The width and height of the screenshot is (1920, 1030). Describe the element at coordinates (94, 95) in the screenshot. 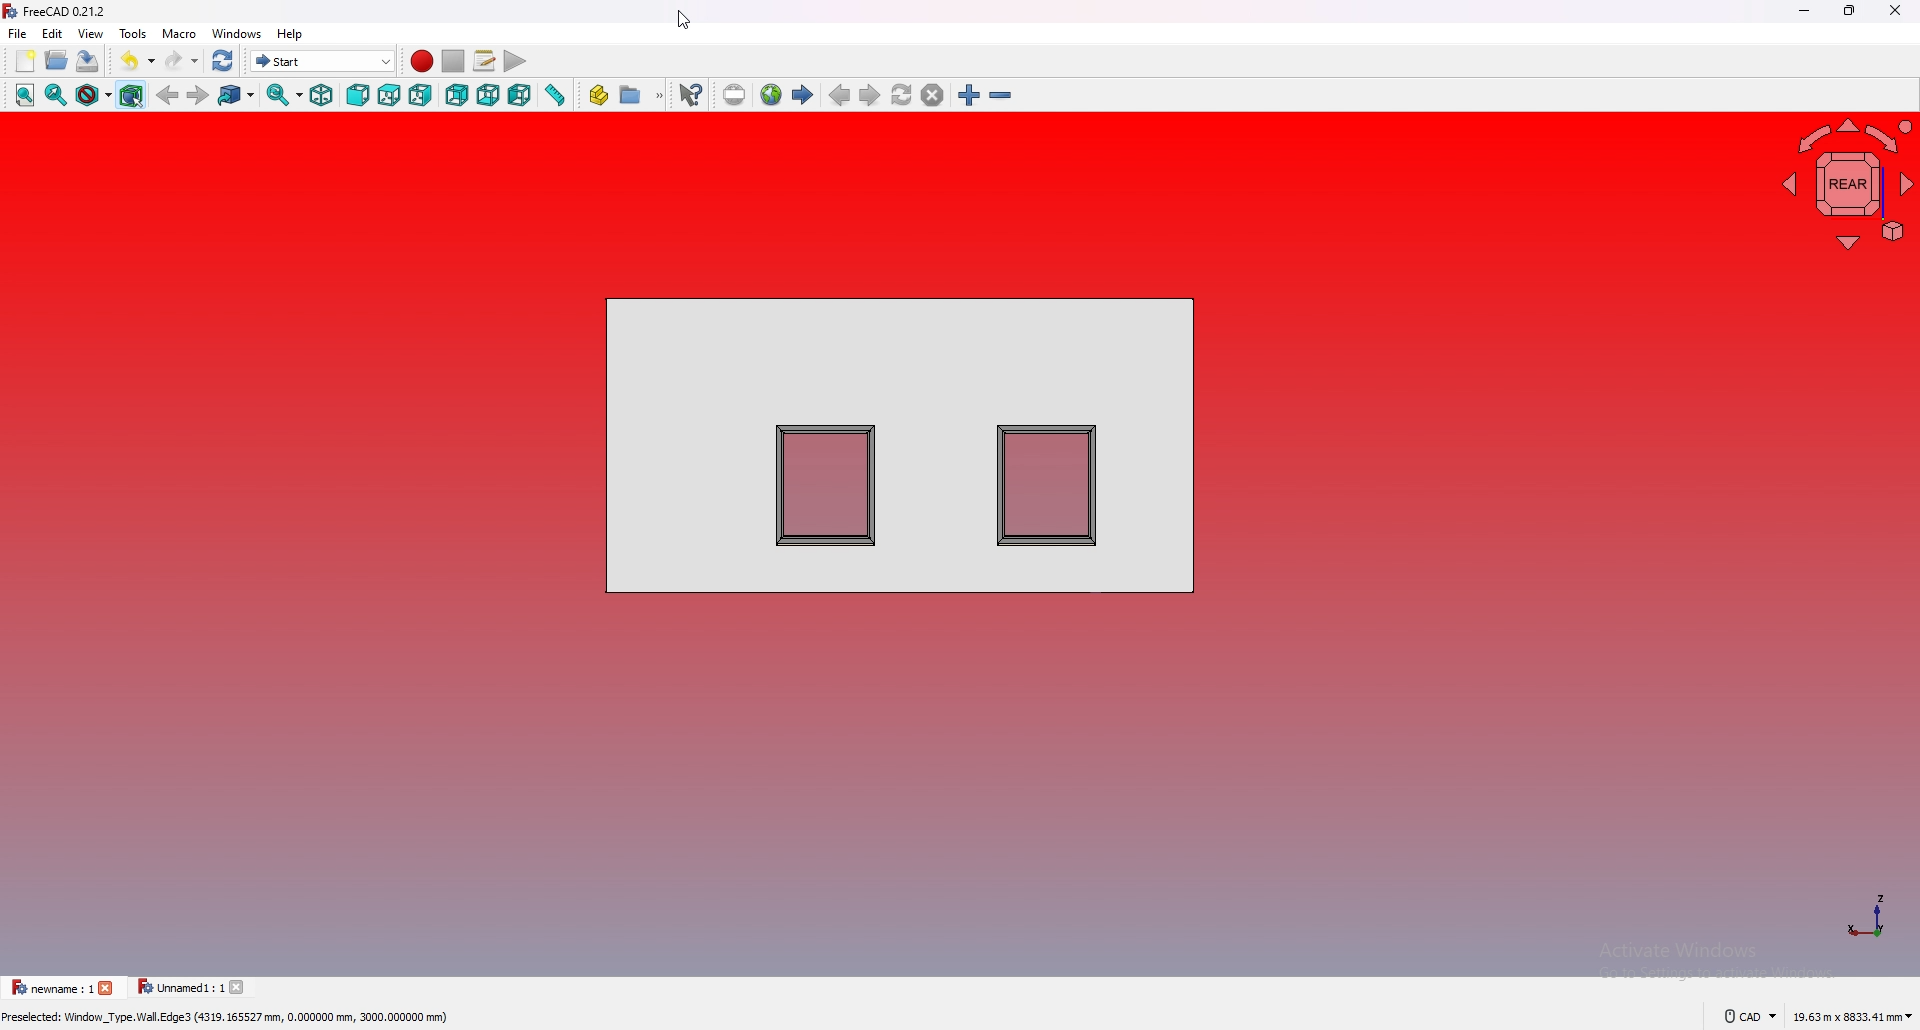

I see `draw style` at that location.